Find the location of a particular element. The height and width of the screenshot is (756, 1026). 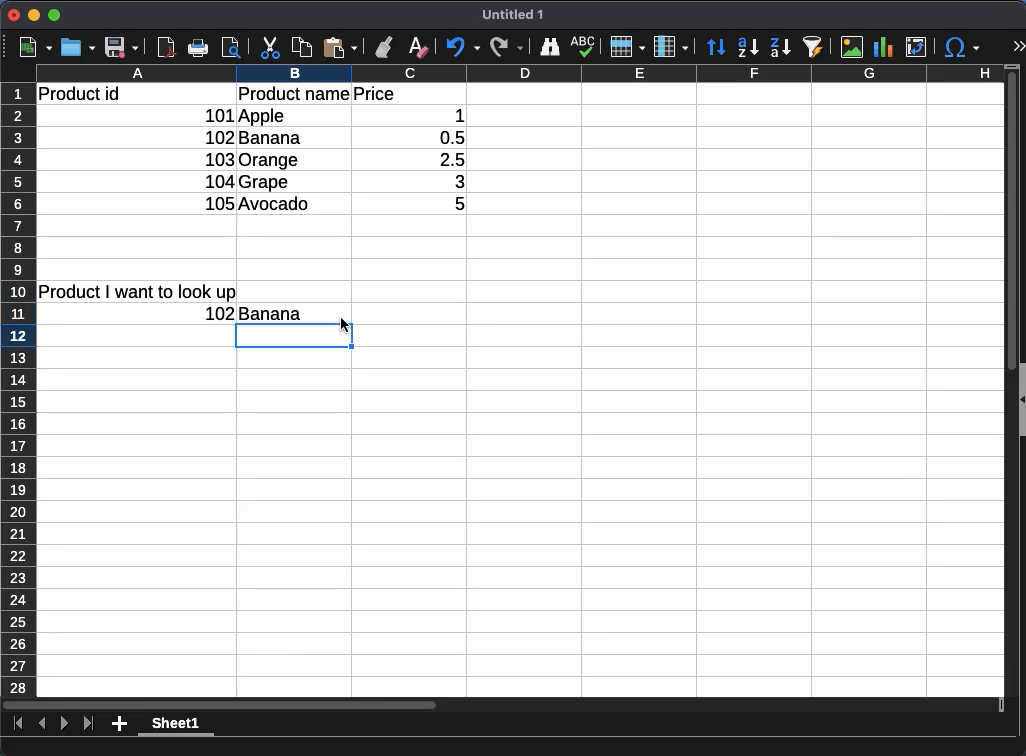

sheet1 is located at coordinates (177, 725).